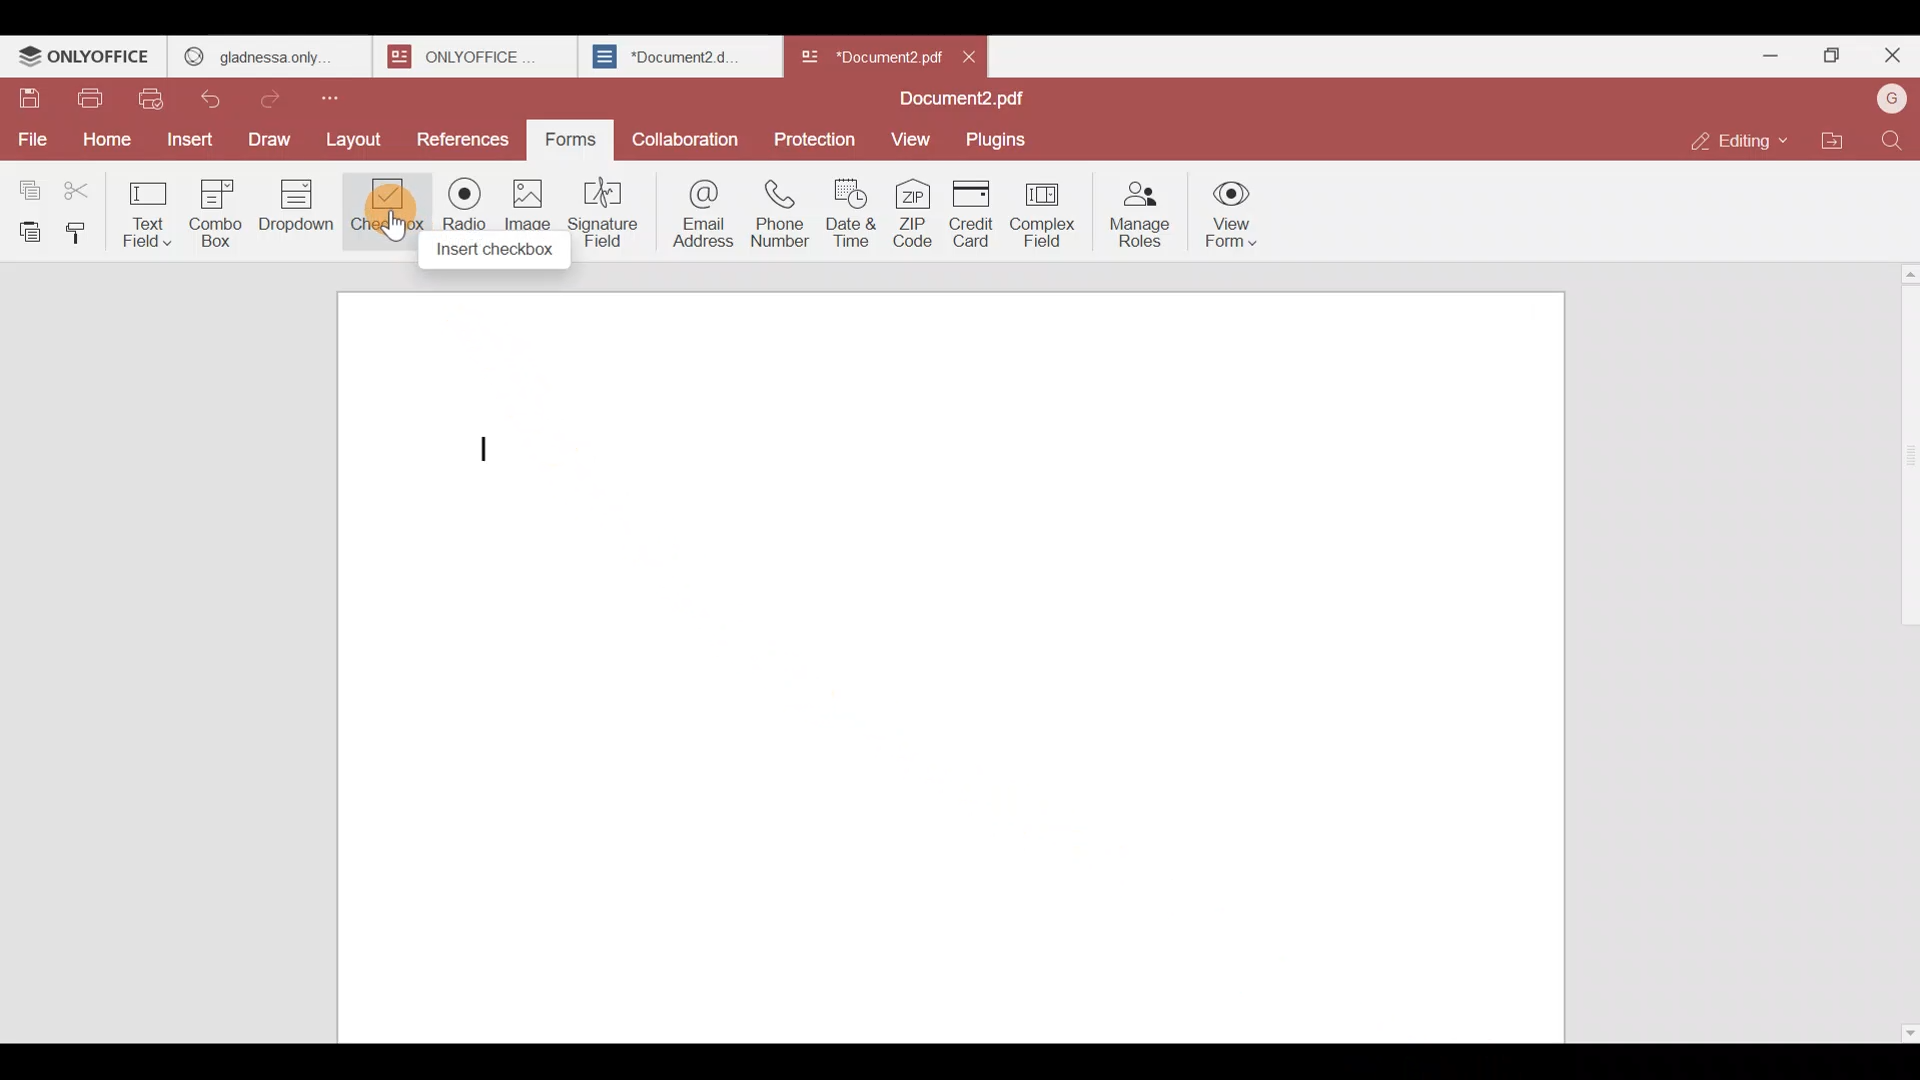 This screenshot has height=1080, width=1920. What do you see at coordinates (782, 214) in the screenshot?
I see `Phone number` at bounding box center [782, 214].